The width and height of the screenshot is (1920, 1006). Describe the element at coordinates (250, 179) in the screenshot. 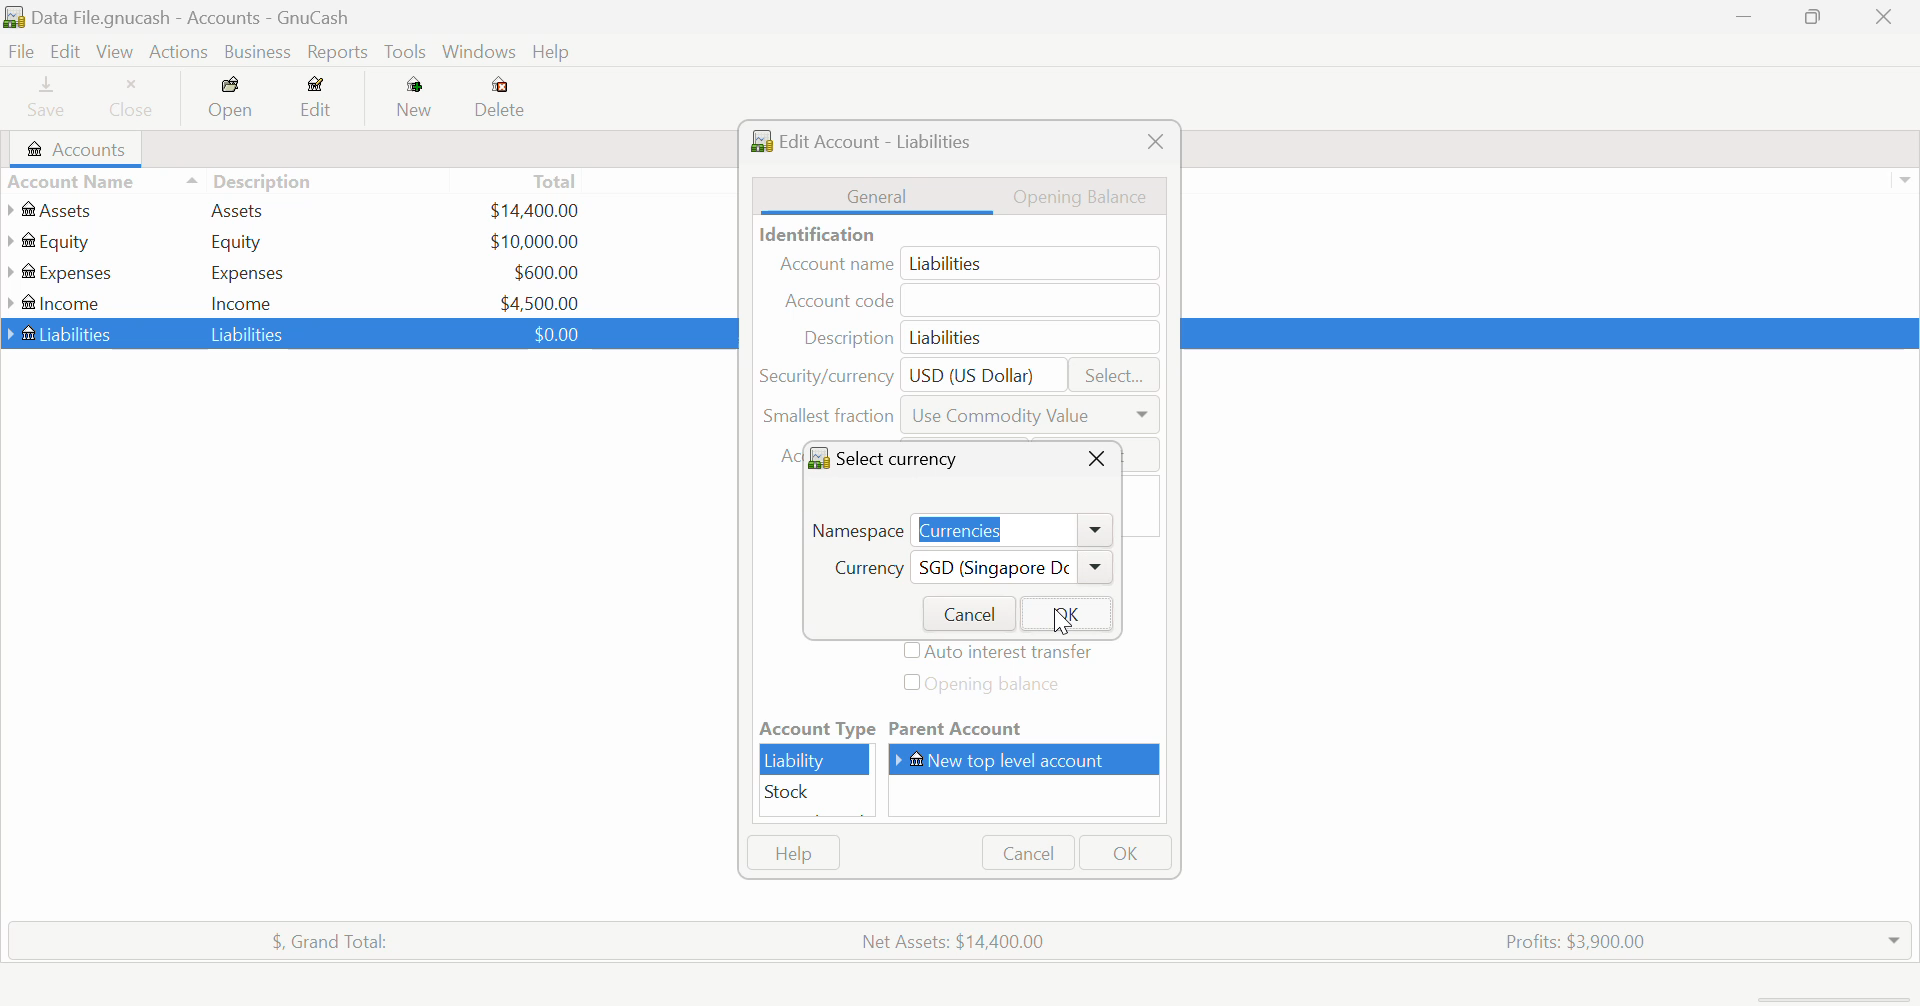

I see `Description` at that location.